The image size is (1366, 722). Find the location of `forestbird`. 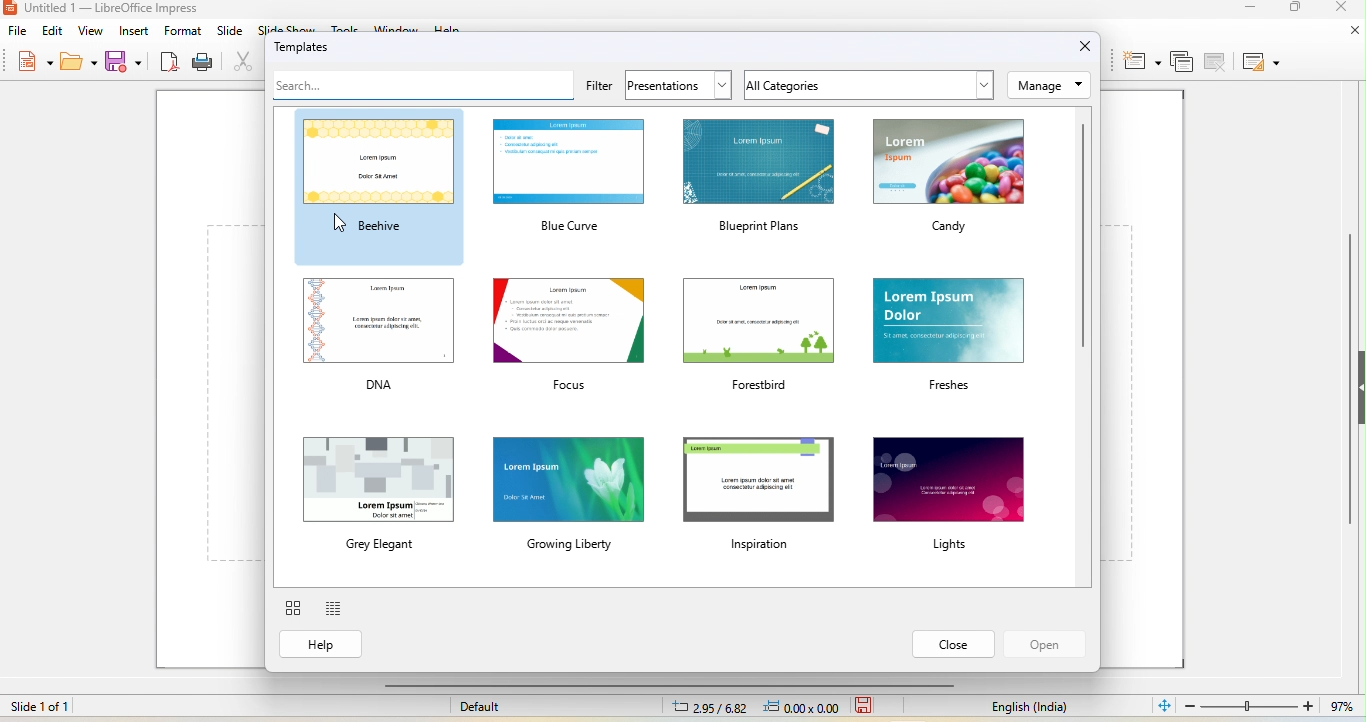

forestbird is located at coordinates (759, 336).